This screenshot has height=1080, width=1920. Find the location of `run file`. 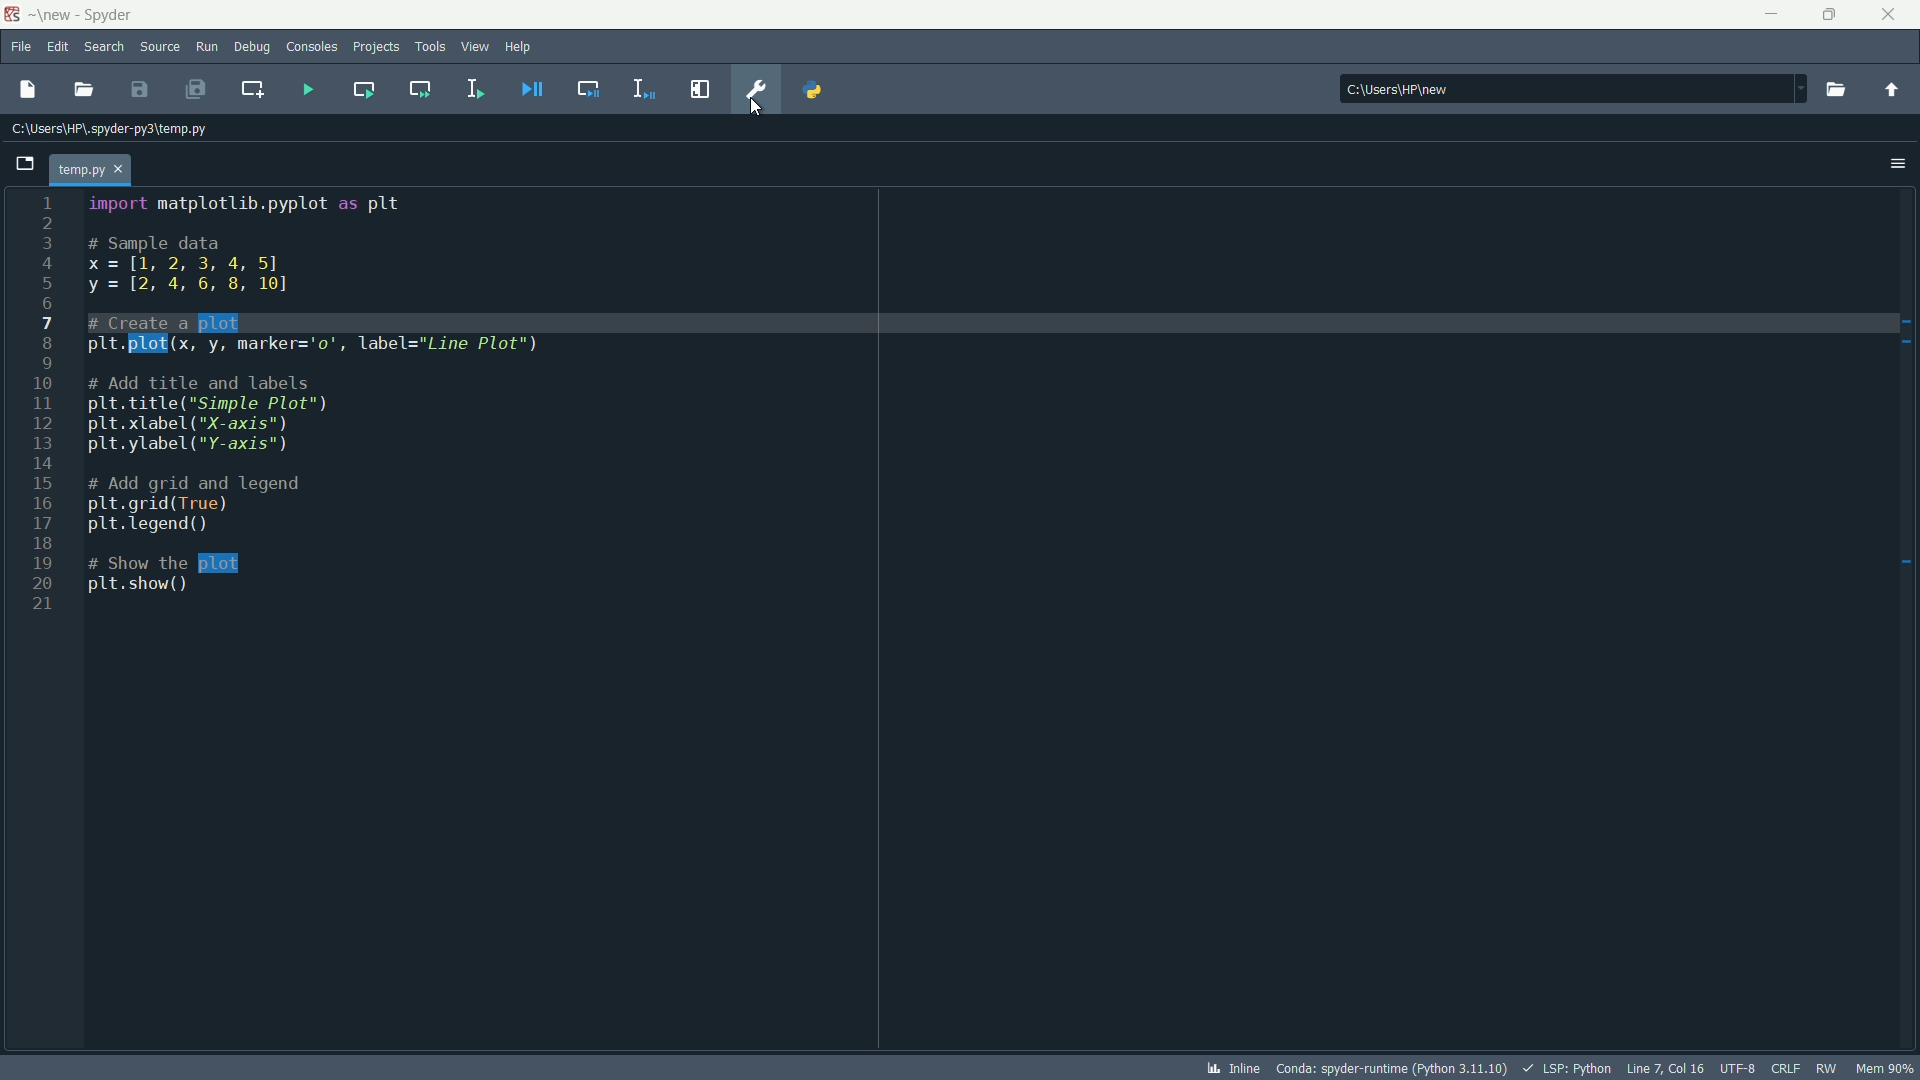

run file is located at coordinates (307, 92).